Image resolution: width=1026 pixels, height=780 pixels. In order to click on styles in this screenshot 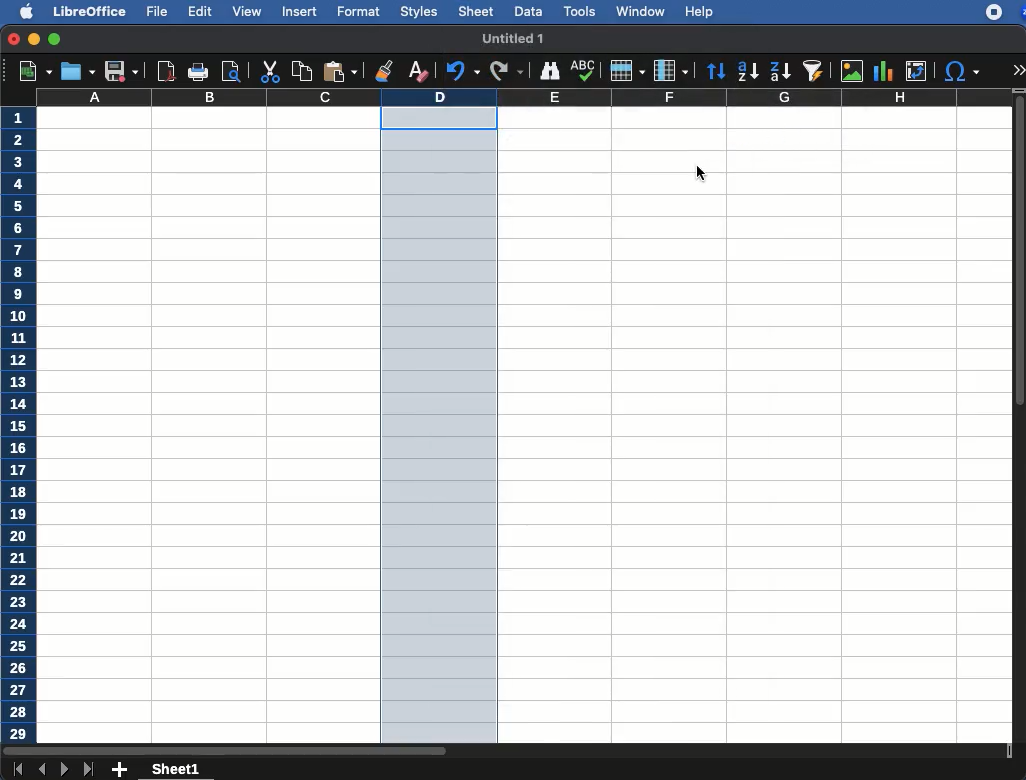, I will do `click(418, 11)`.